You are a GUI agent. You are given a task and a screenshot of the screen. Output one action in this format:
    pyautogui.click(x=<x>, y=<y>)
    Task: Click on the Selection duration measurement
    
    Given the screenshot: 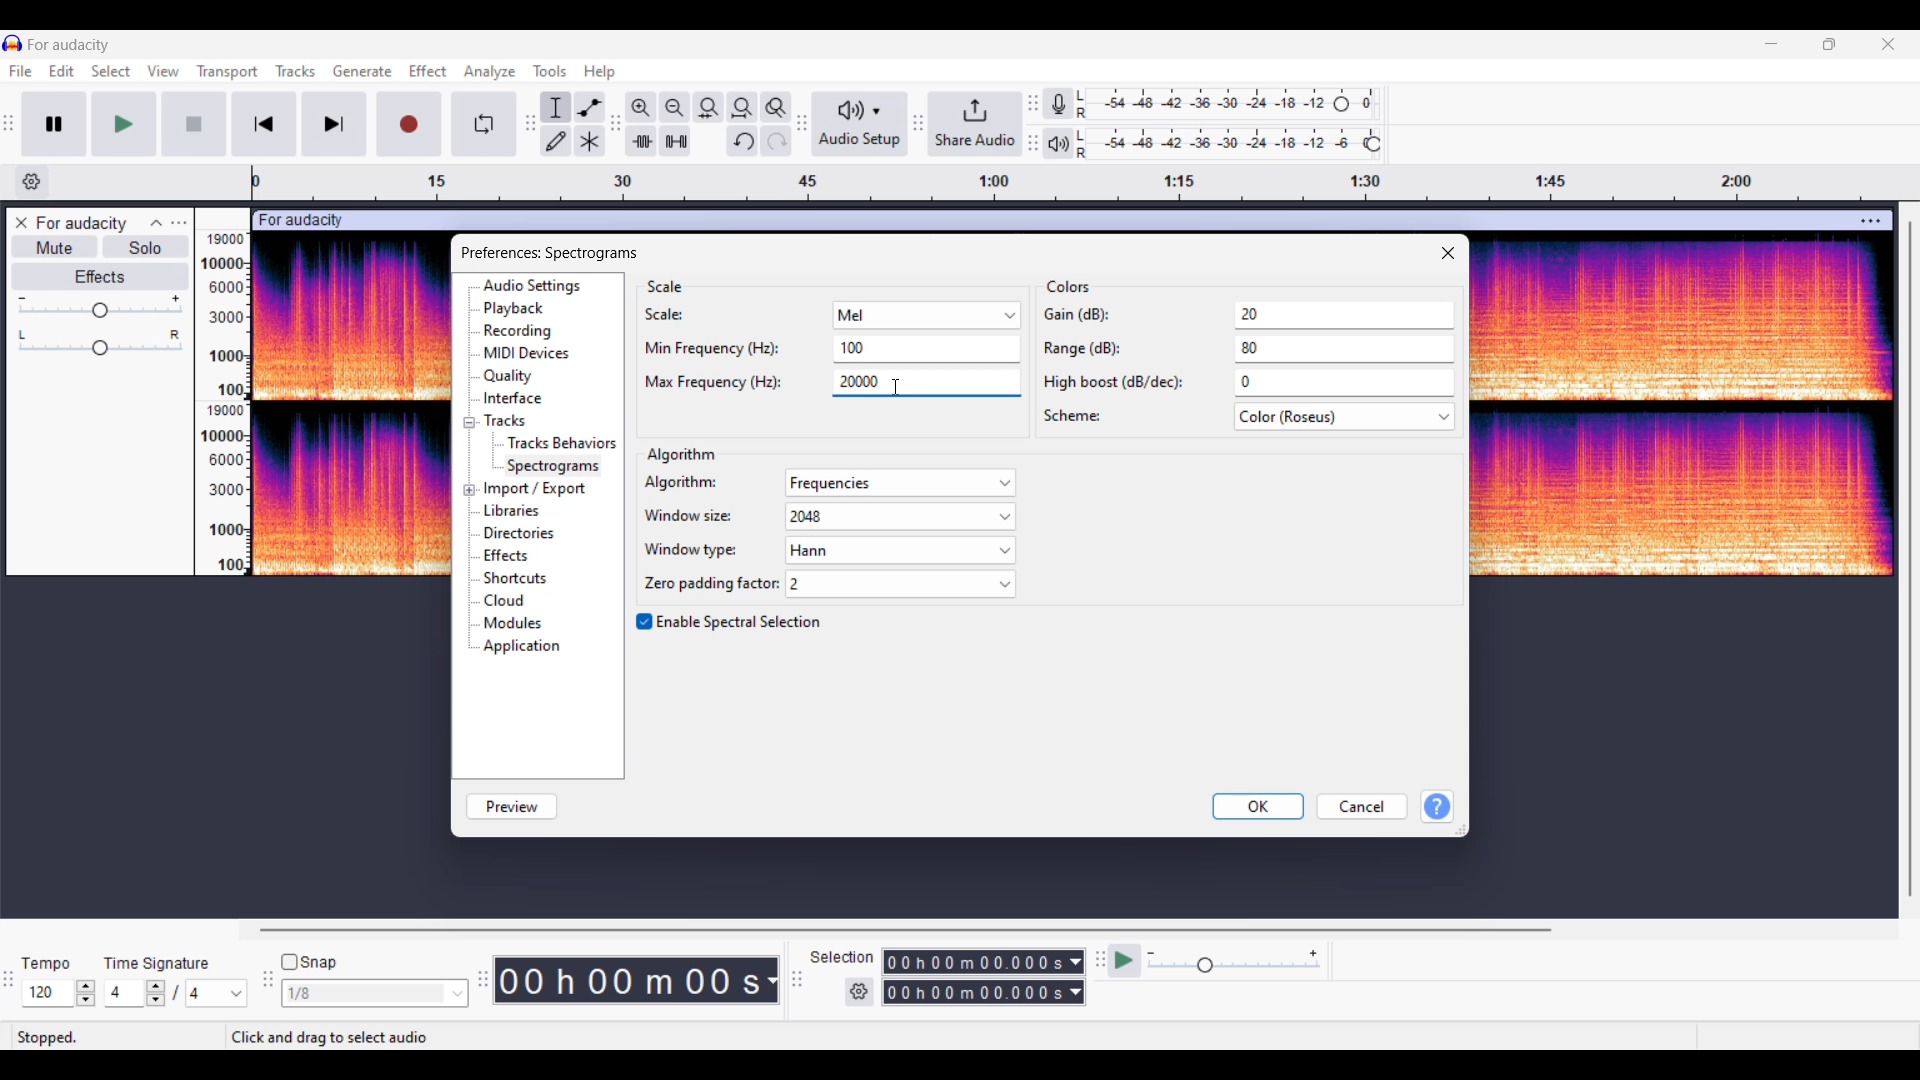 What is the action you would take?
    pyautogui.click(x=1076, y=977)
    